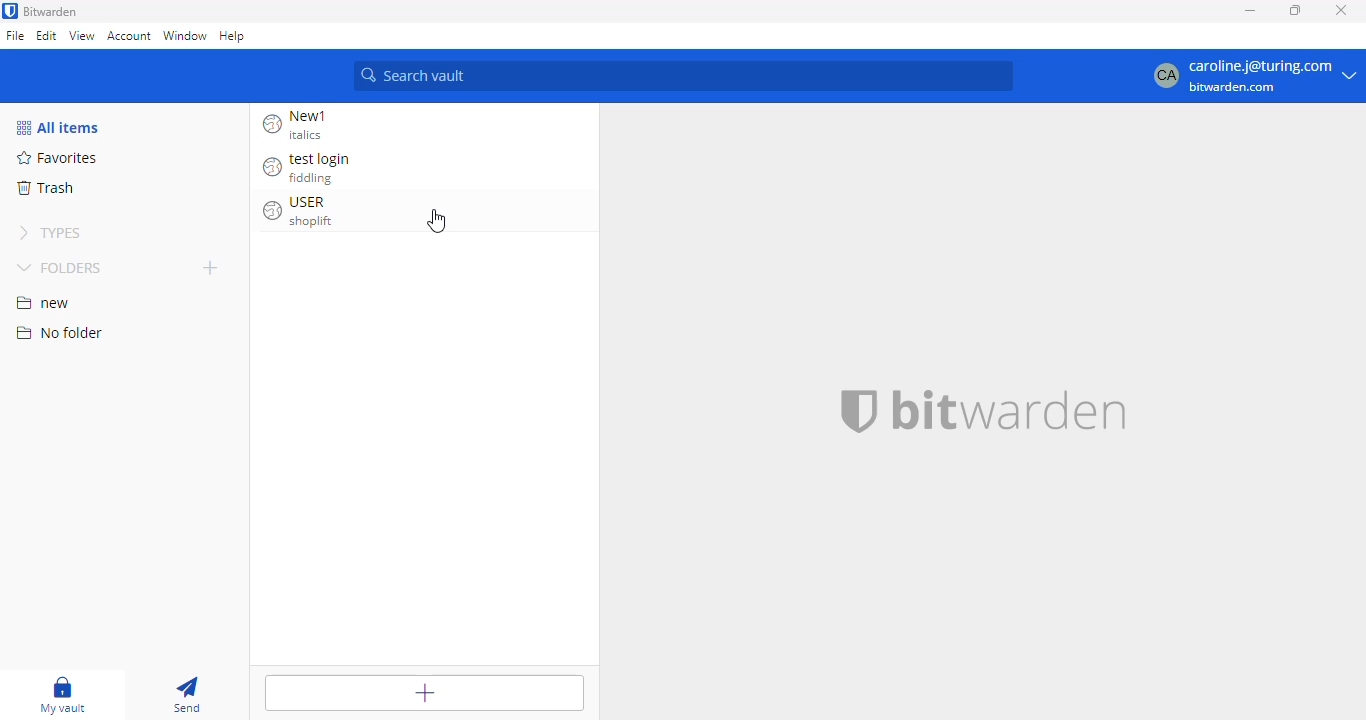 This screenshot has width=1366, height=720. Describe the element at coordinates (236, 35) in the screenshot. I see `help` at that location.